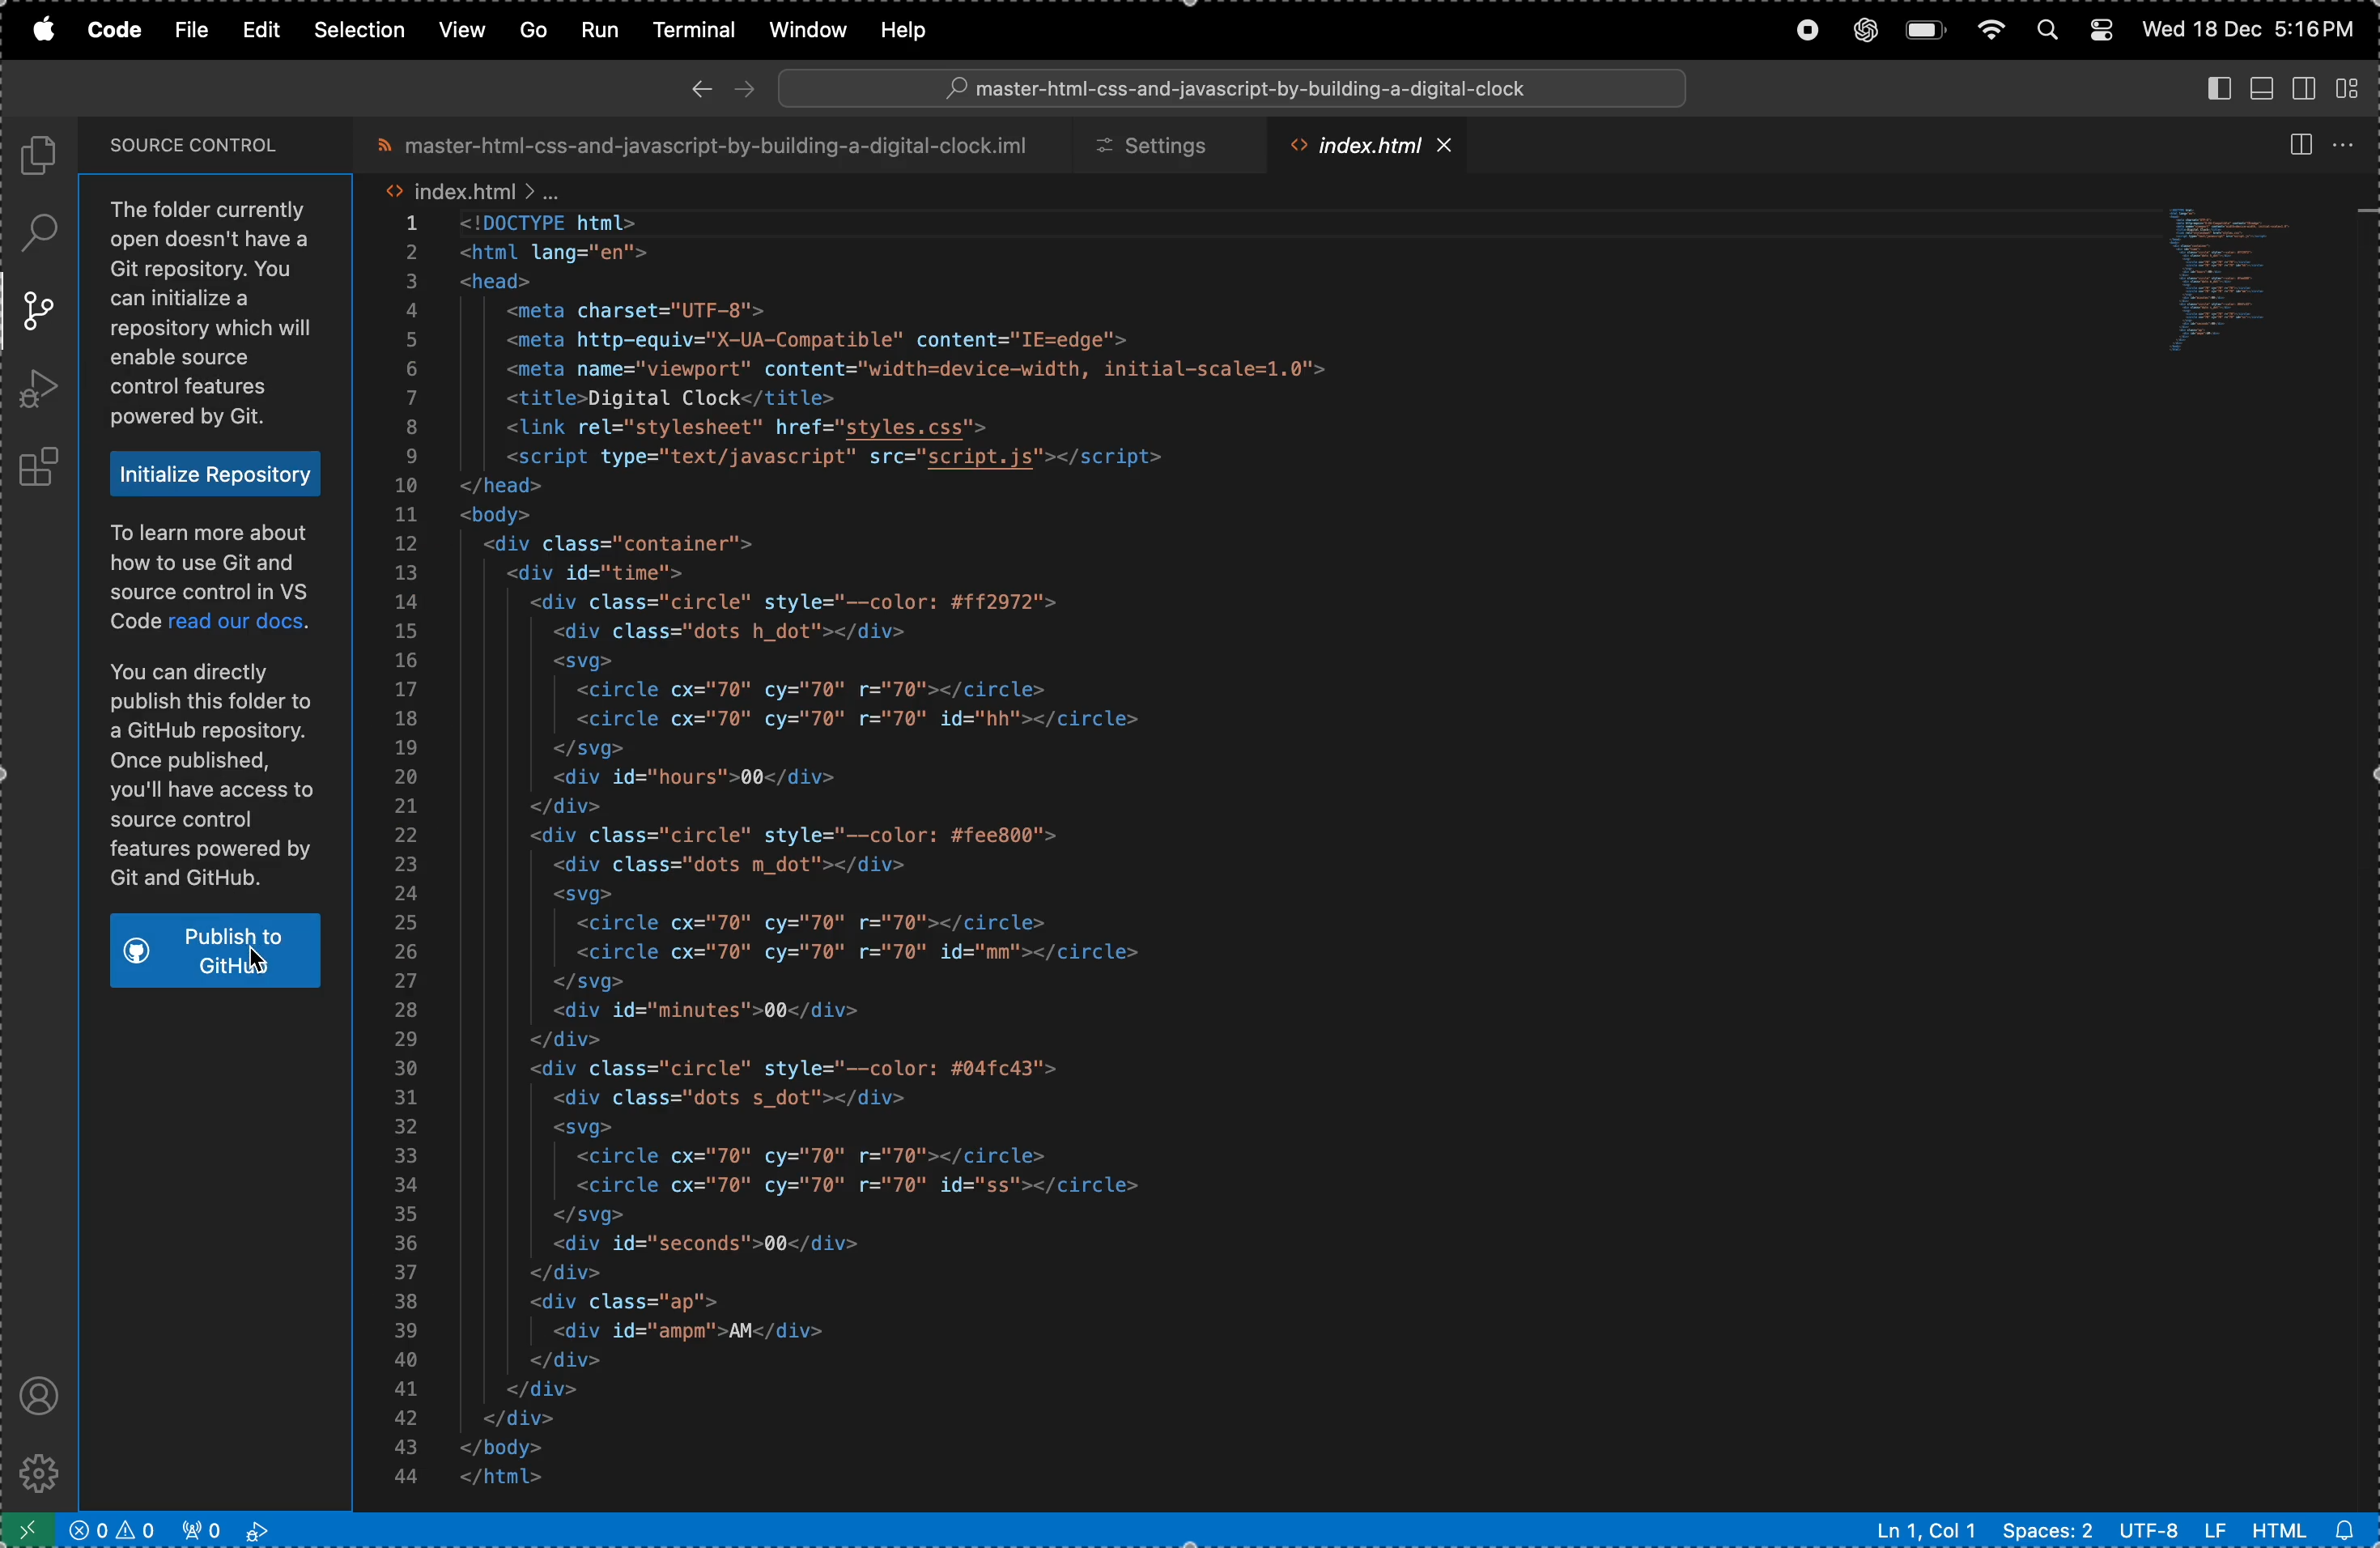  What do you see at coordinates (1236, 89) in the screenshot?
I see `\aster-html-css-and-javascript-by-building-a-digital-clock` at bounding box center [1236, 89].